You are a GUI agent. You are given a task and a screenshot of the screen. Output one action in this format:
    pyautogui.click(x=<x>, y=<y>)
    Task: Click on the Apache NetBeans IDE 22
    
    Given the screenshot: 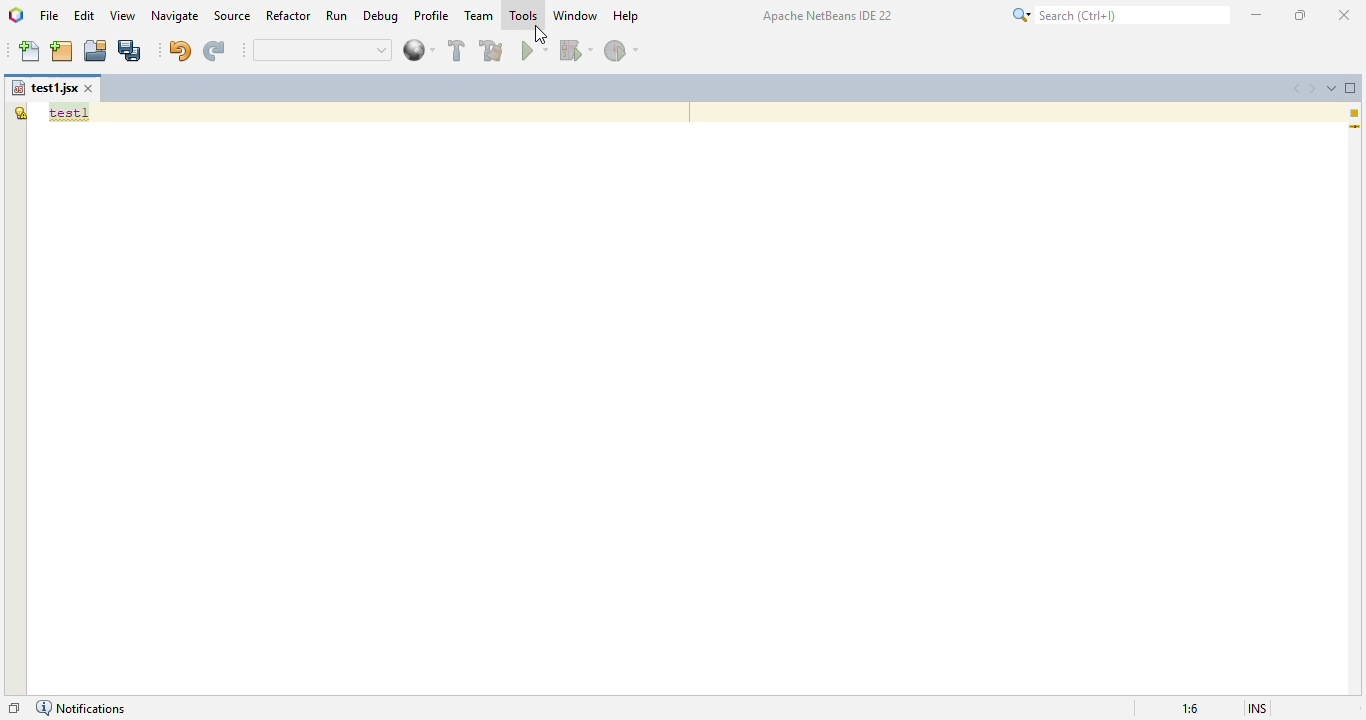 What is the action you would take?
    pyautogui.click(x=828, y=15)
    